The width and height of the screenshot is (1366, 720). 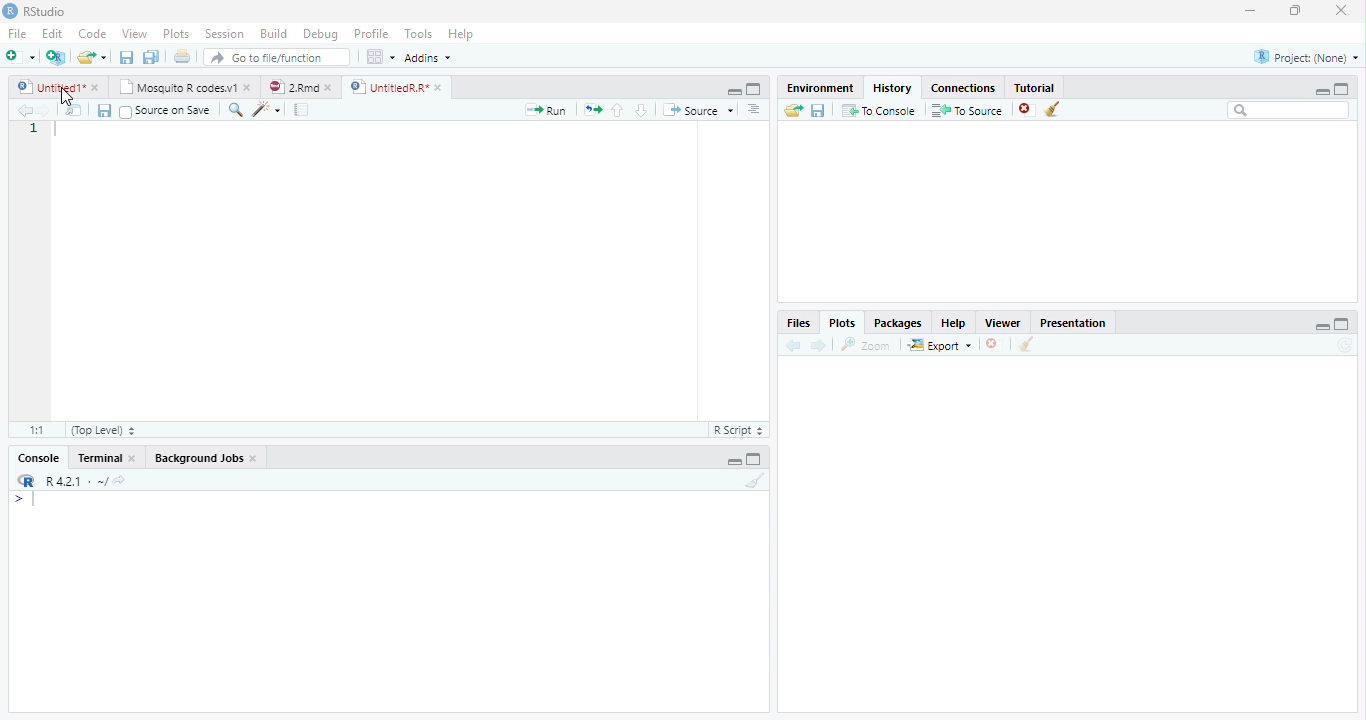 What do you see at coordinates (1001, 325) in the screenshot?
I see `Viewer` at bounding box center [1001, 325].